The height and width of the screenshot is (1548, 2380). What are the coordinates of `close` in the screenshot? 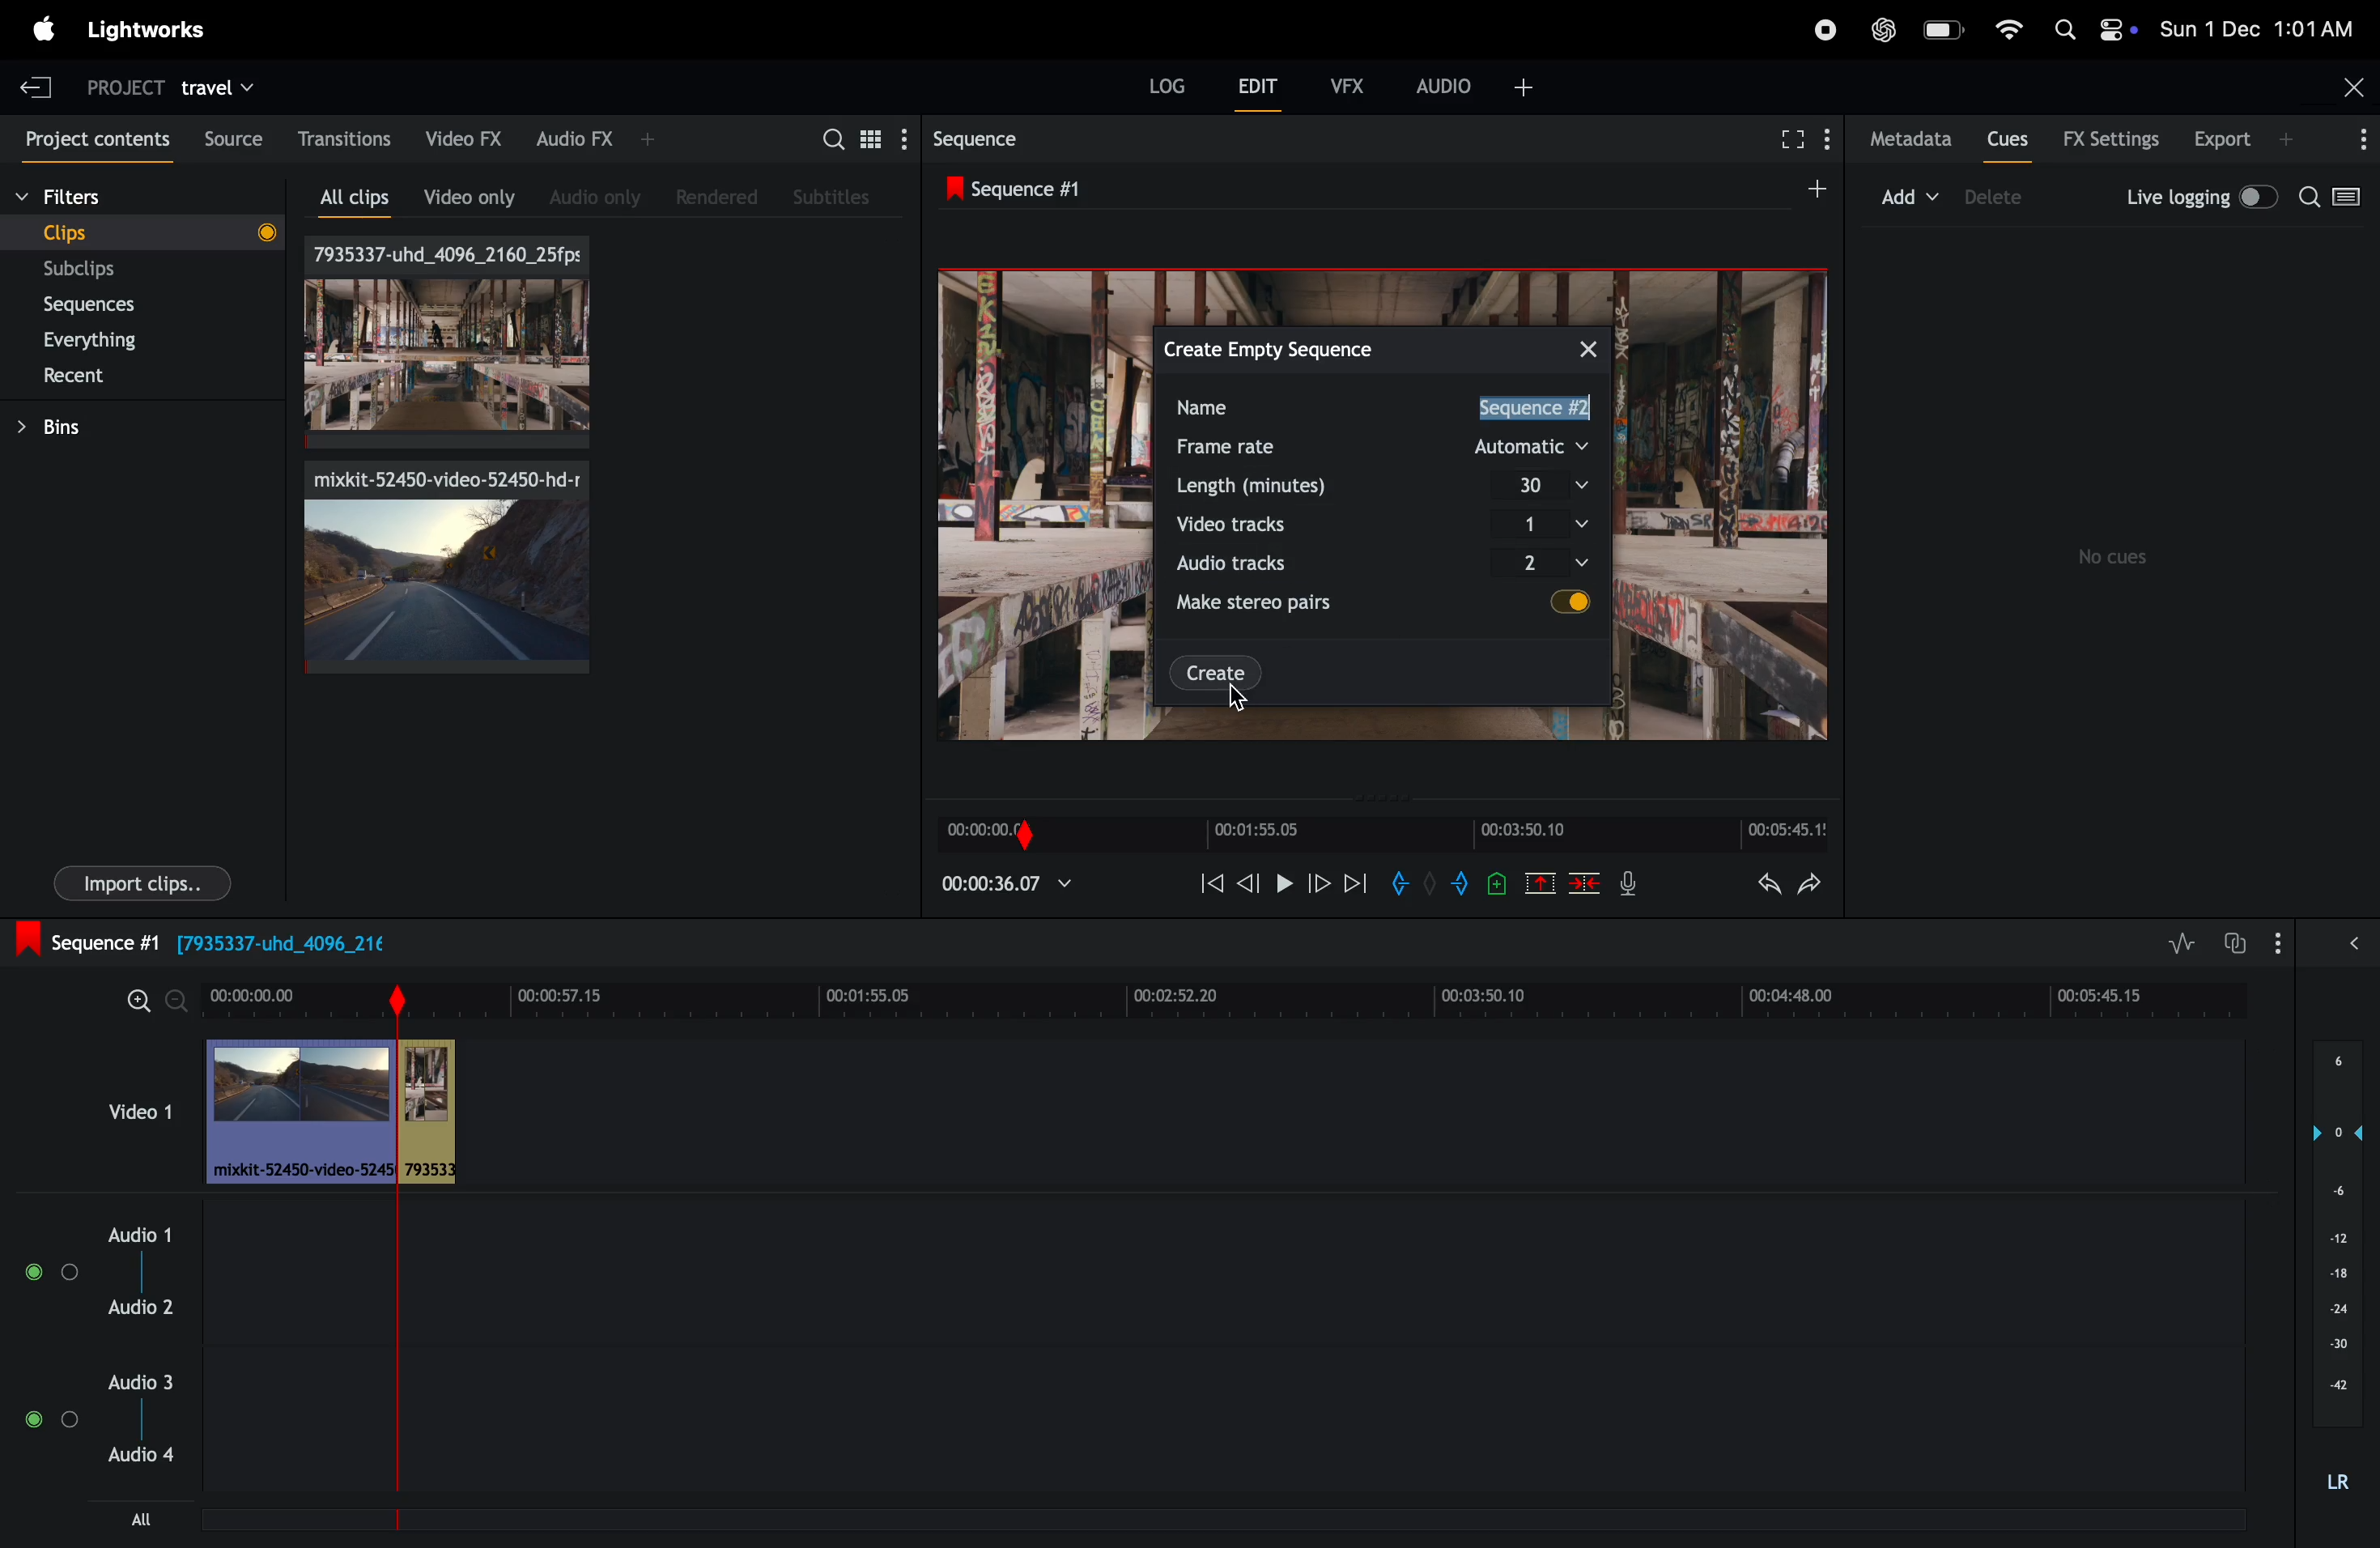 It's located at (2354, 84).